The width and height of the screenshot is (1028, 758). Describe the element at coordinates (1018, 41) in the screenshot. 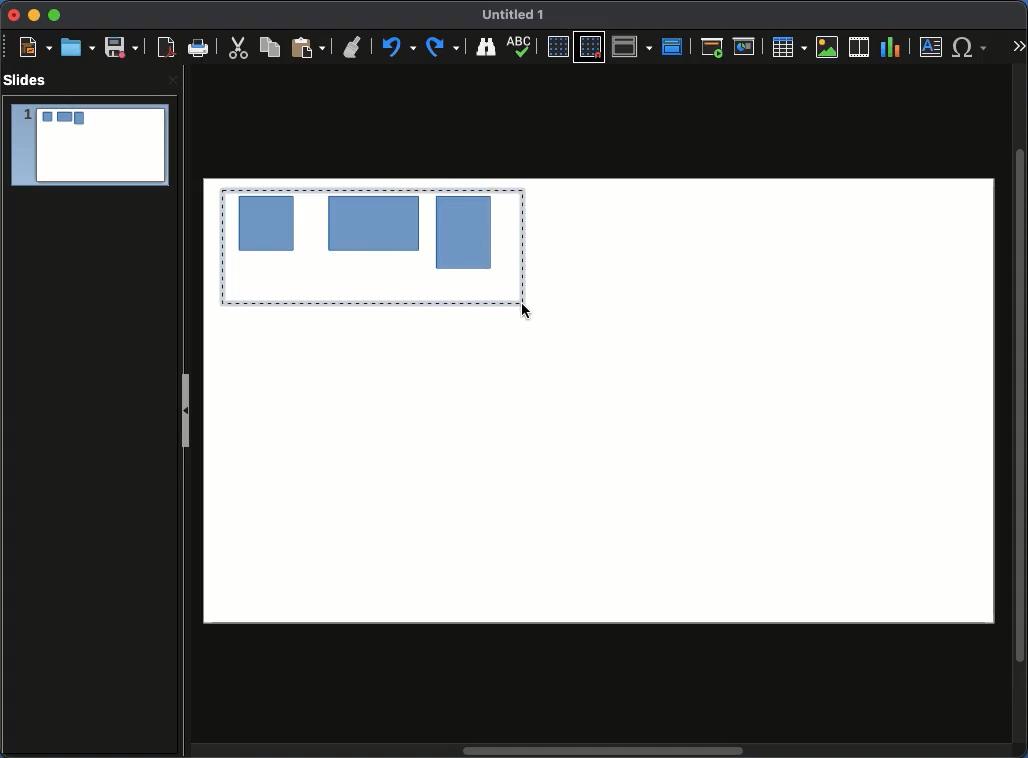

I see `More` at that location.